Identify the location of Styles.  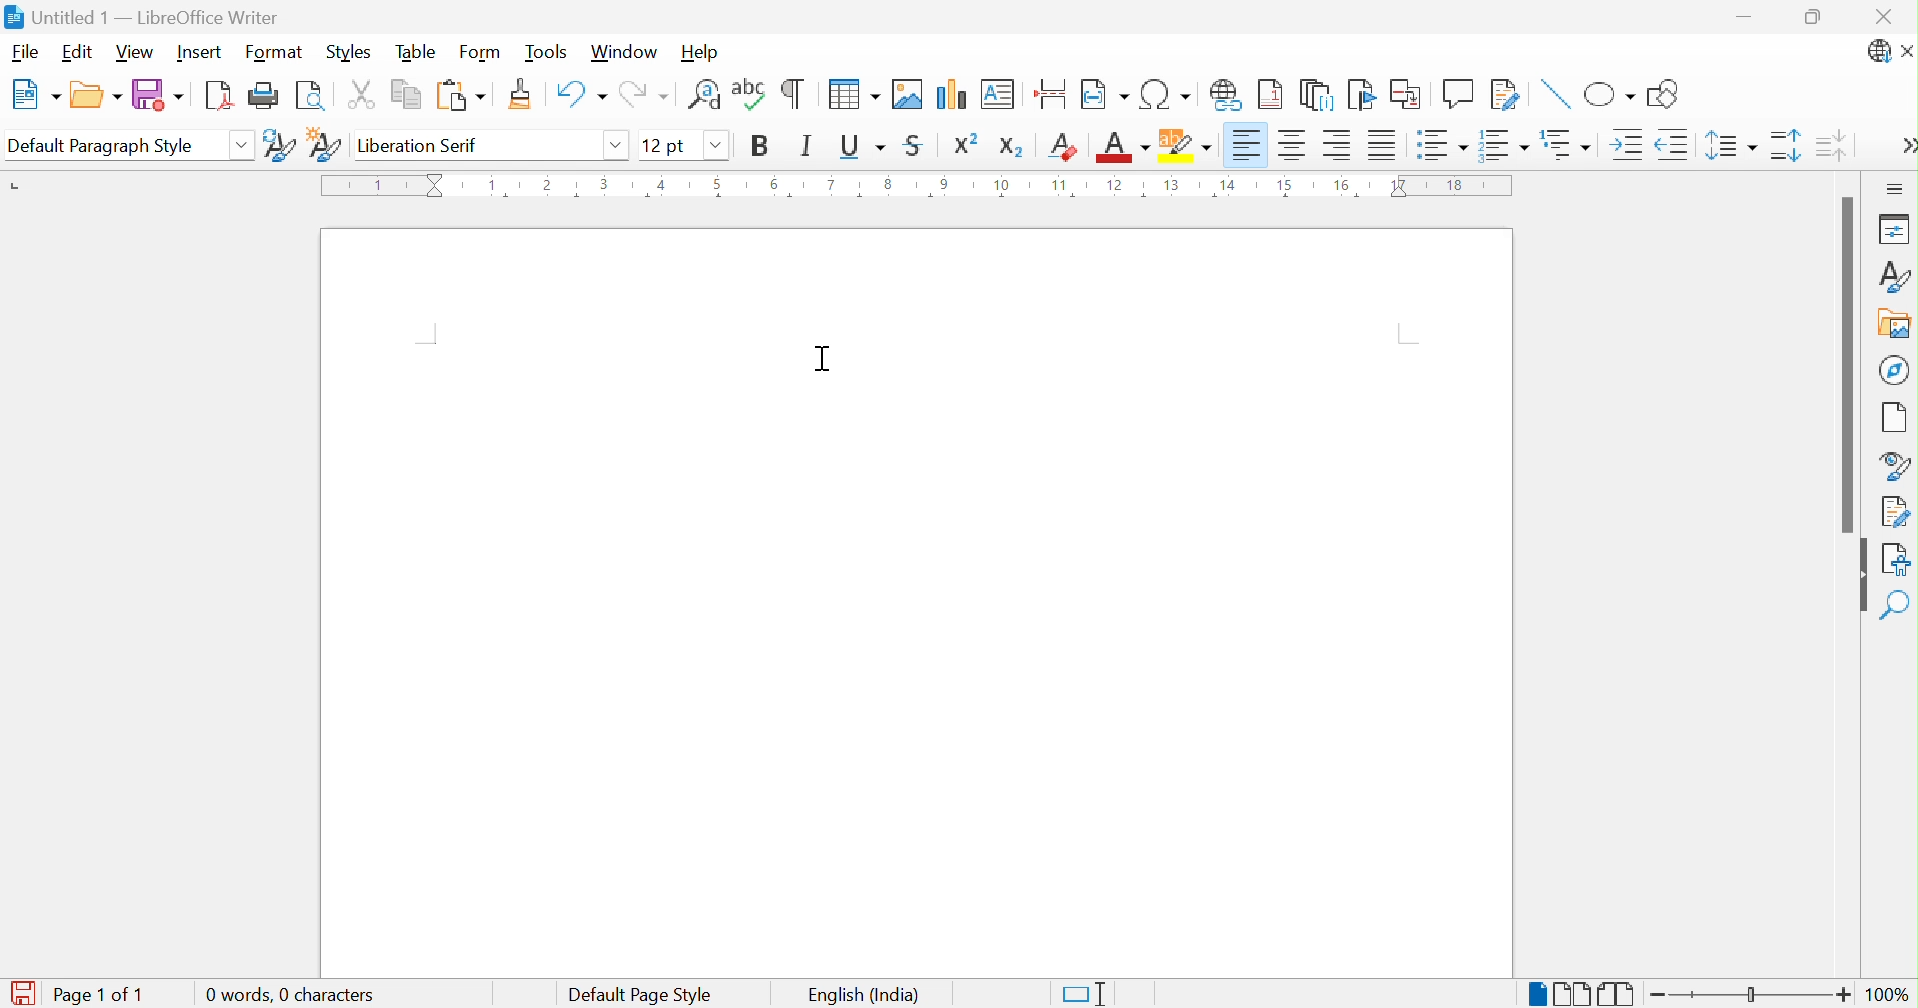
(349, 49).